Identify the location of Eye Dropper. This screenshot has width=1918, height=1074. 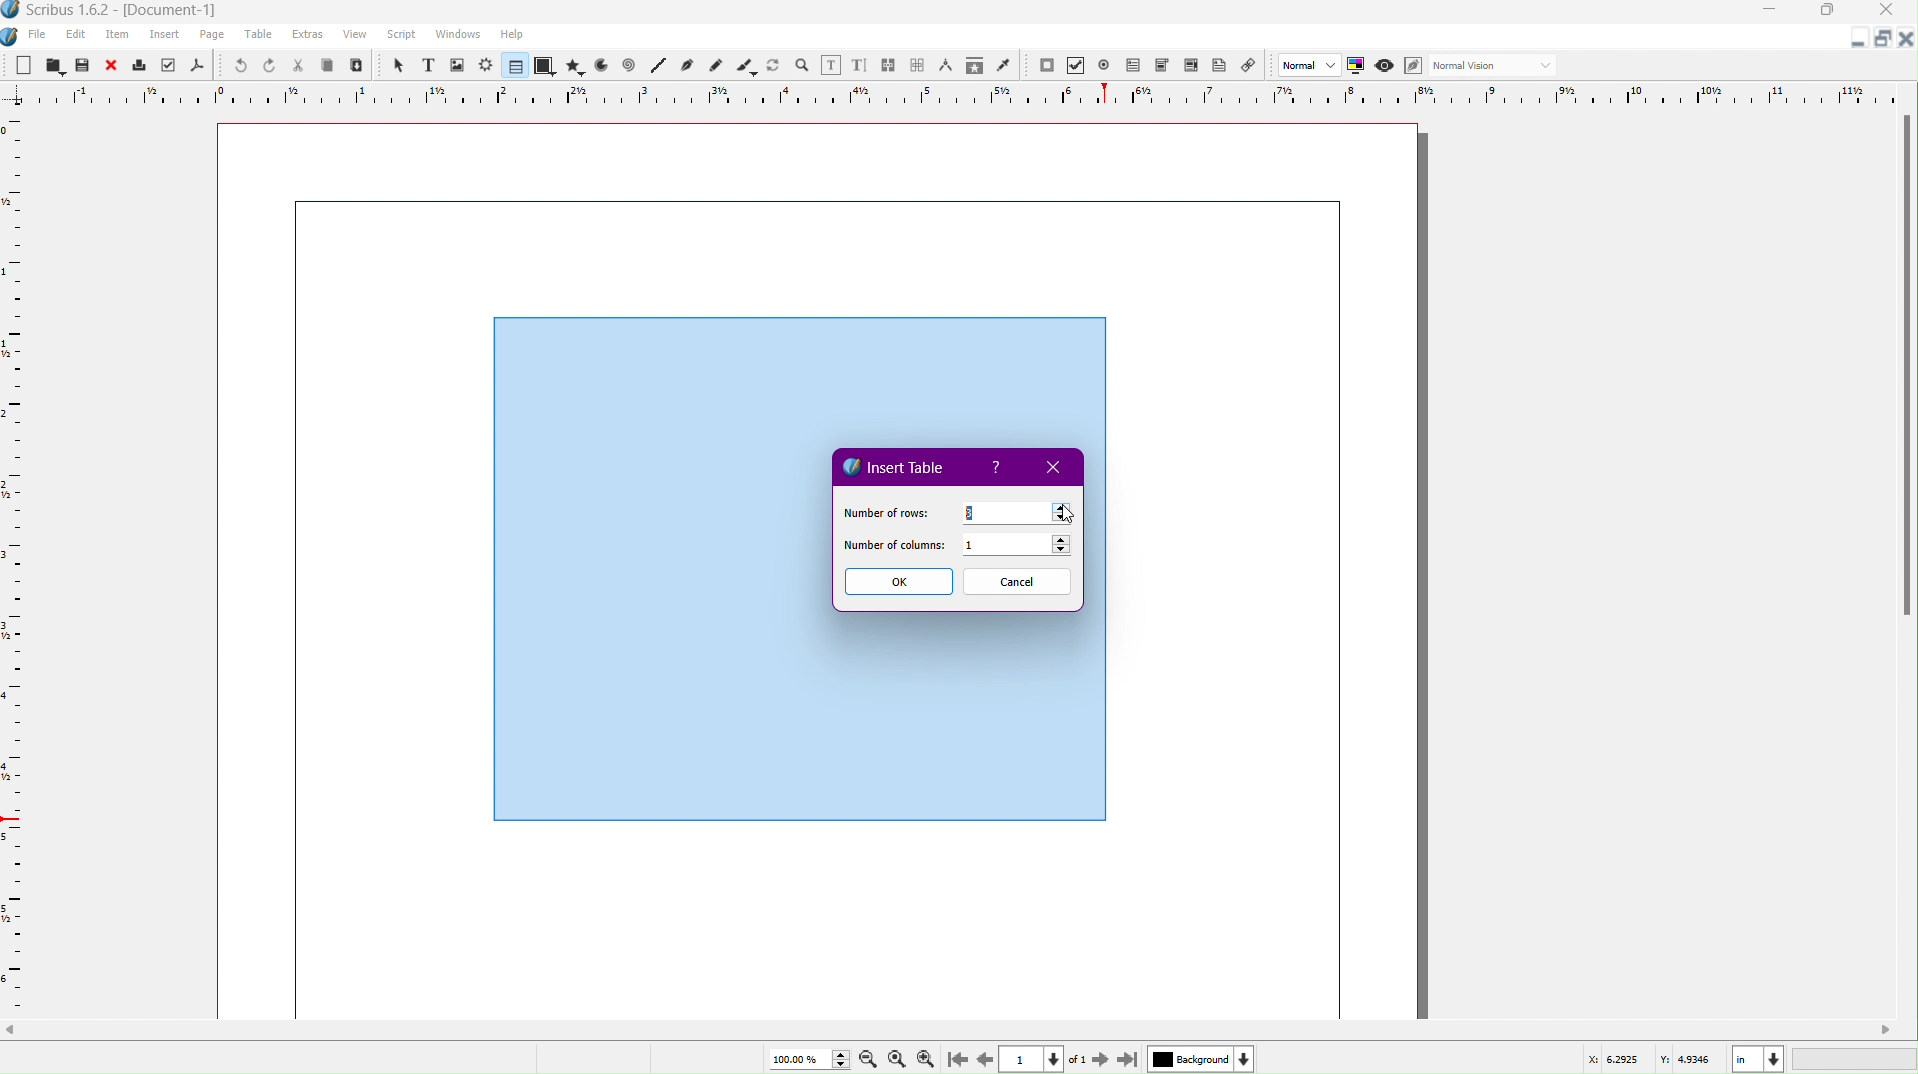
(1003, 65).